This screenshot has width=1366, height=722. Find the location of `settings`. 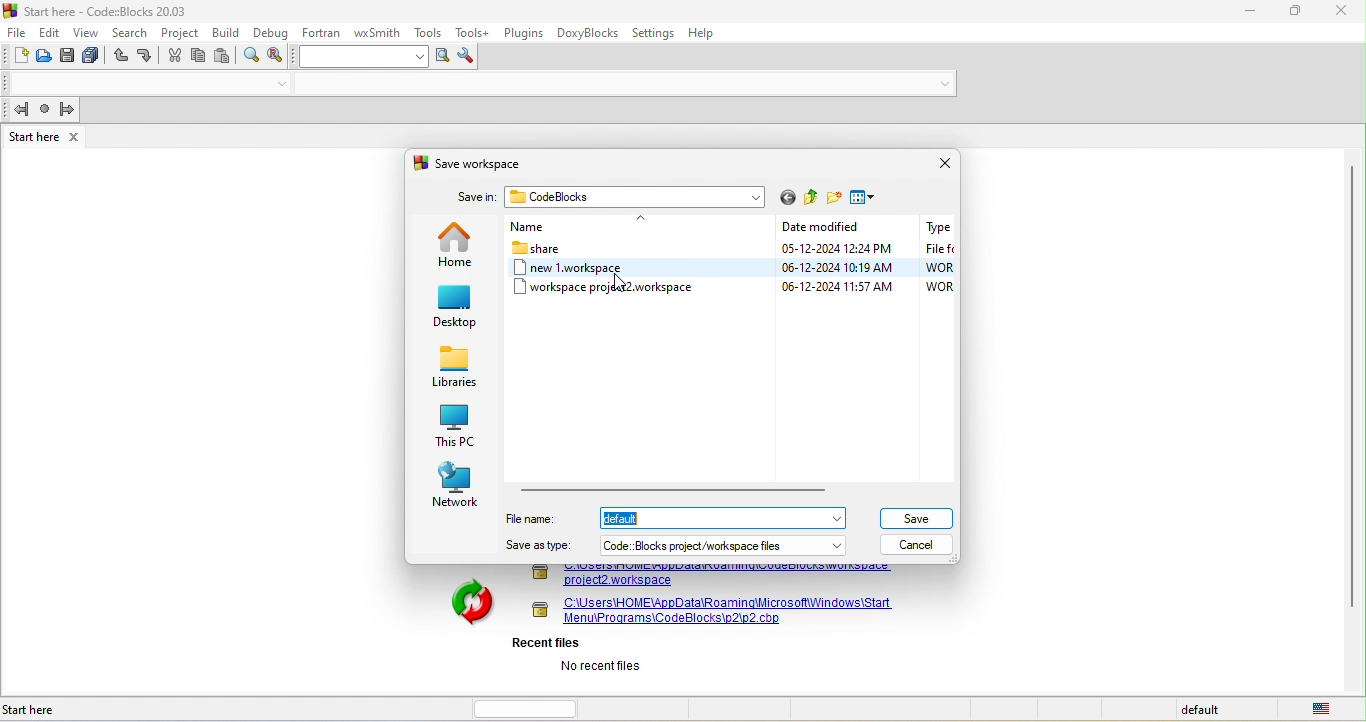

settings is located at coordinates (656, 33).